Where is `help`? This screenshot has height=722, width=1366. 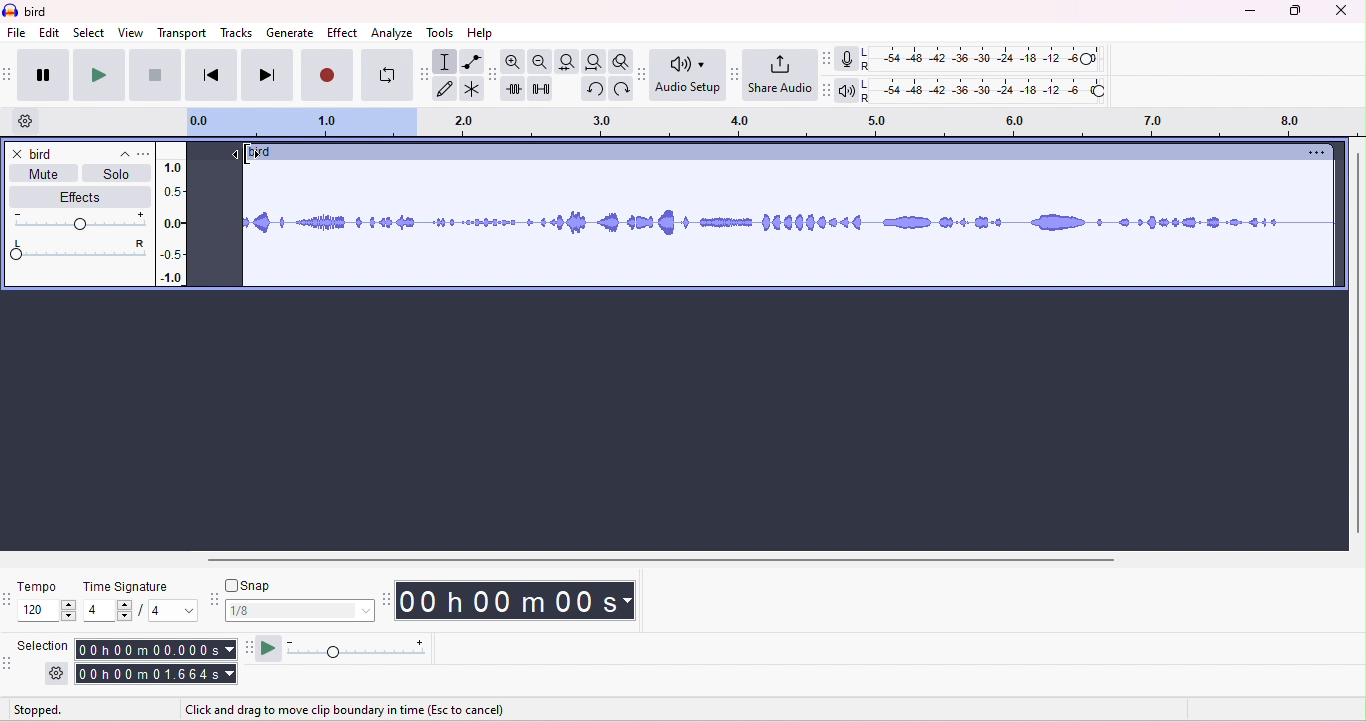
help is located at coordinates (480, 33).